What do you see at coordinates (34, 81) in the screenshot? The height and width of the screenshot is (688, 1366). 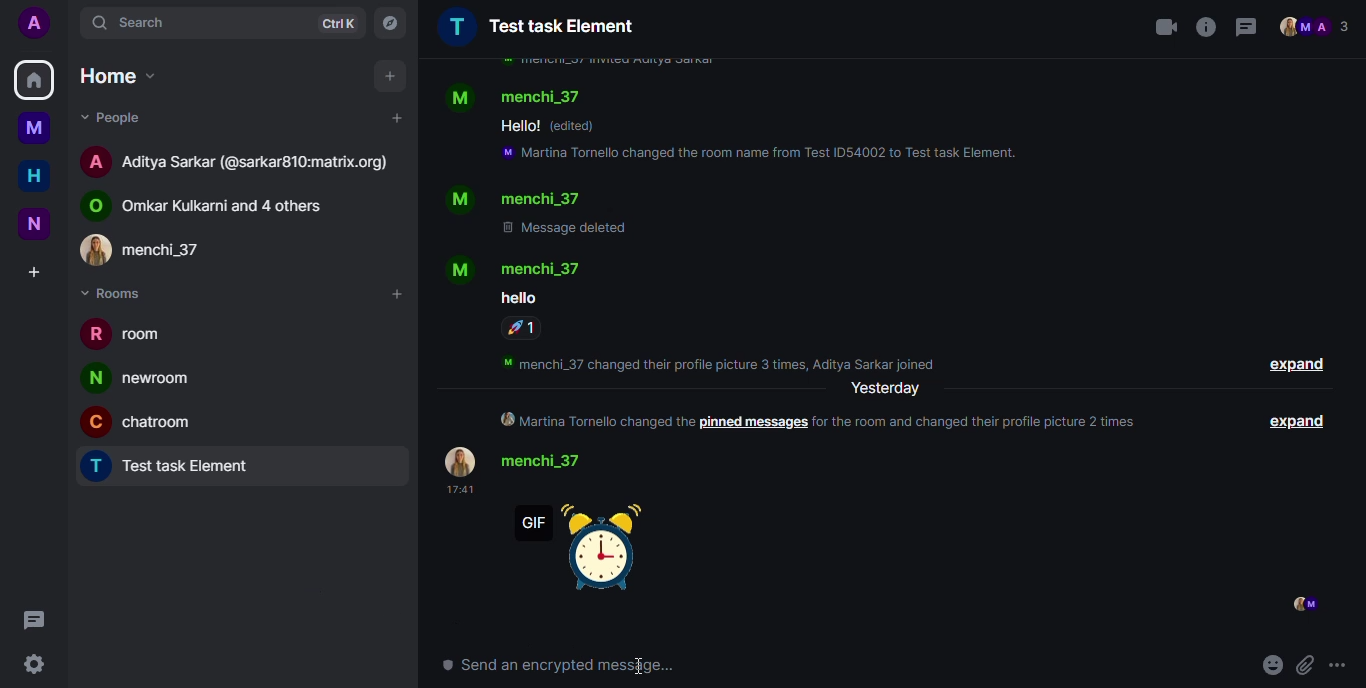 I see `home` at bounding box center [34, 81].